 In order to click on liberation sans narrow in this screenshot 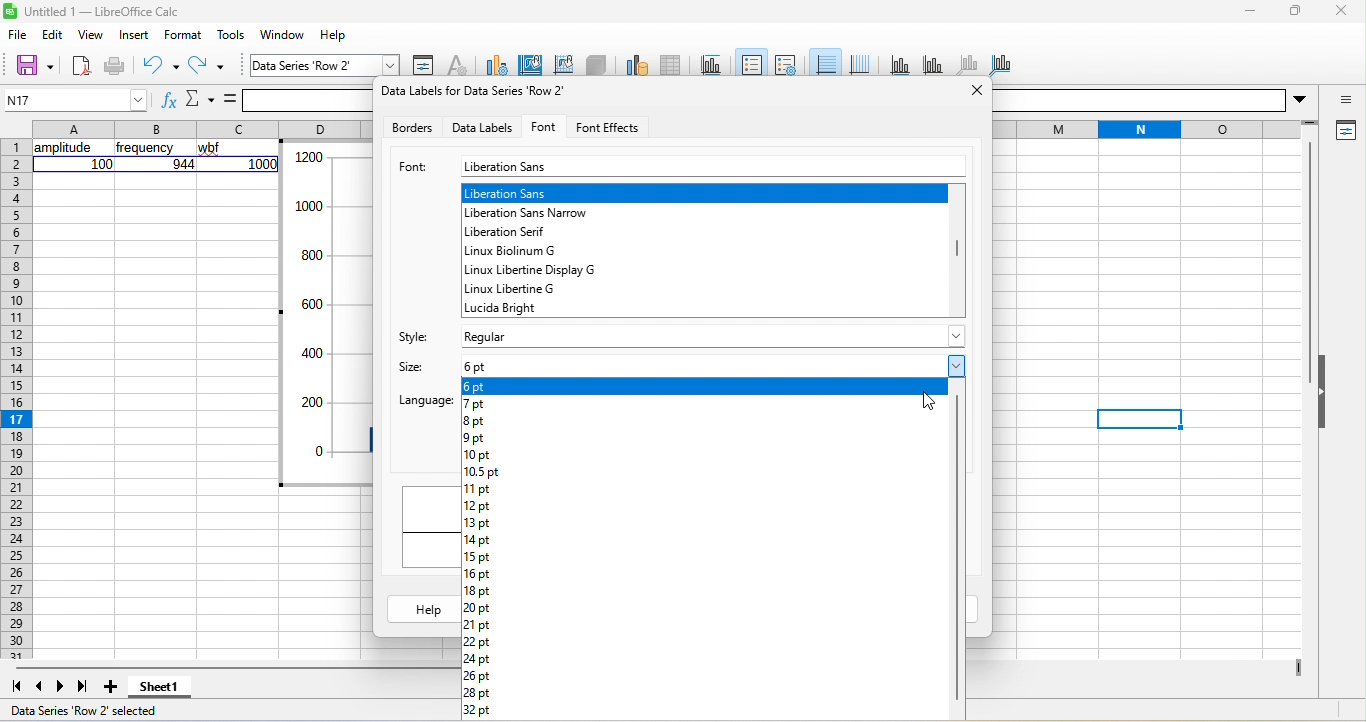, I will do `click(537, 212)`.